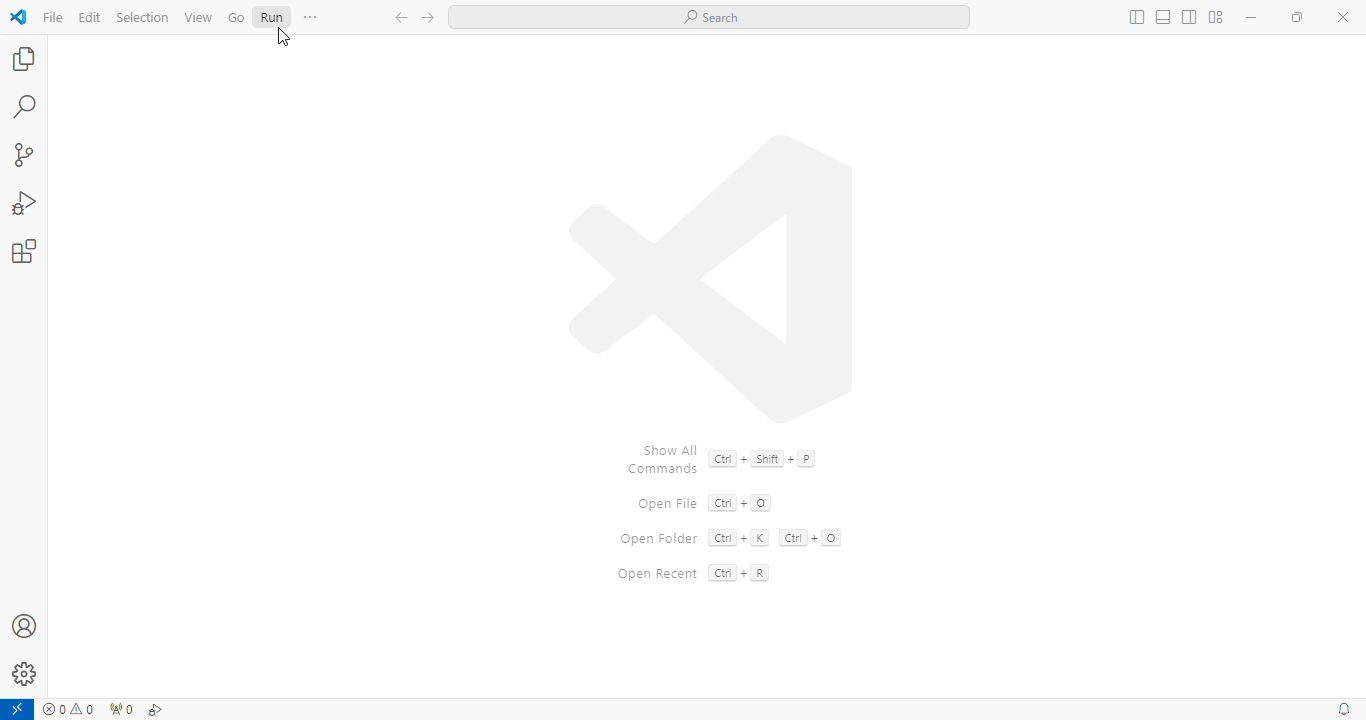 This screenshot has height=720, width=1366. I want to click on Ctrl+K Ctrl+O, so click(773, 537).